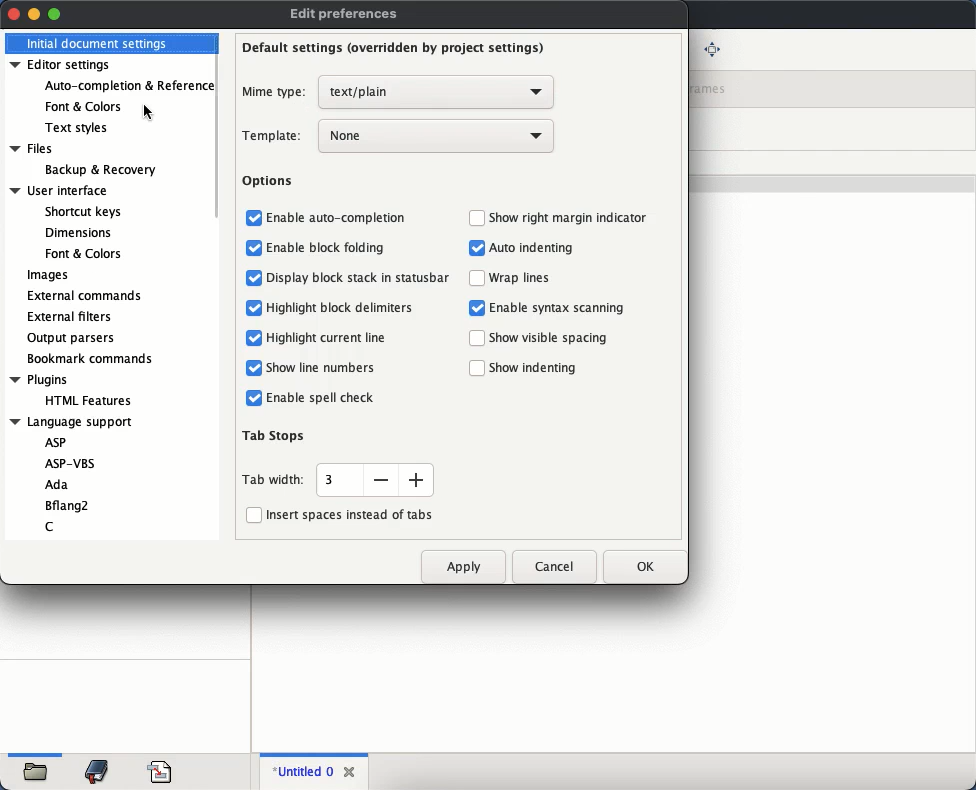 Image resolution: width=976 pixels, height=790 pixels. I want to click on editor settings, so click(64, 64).